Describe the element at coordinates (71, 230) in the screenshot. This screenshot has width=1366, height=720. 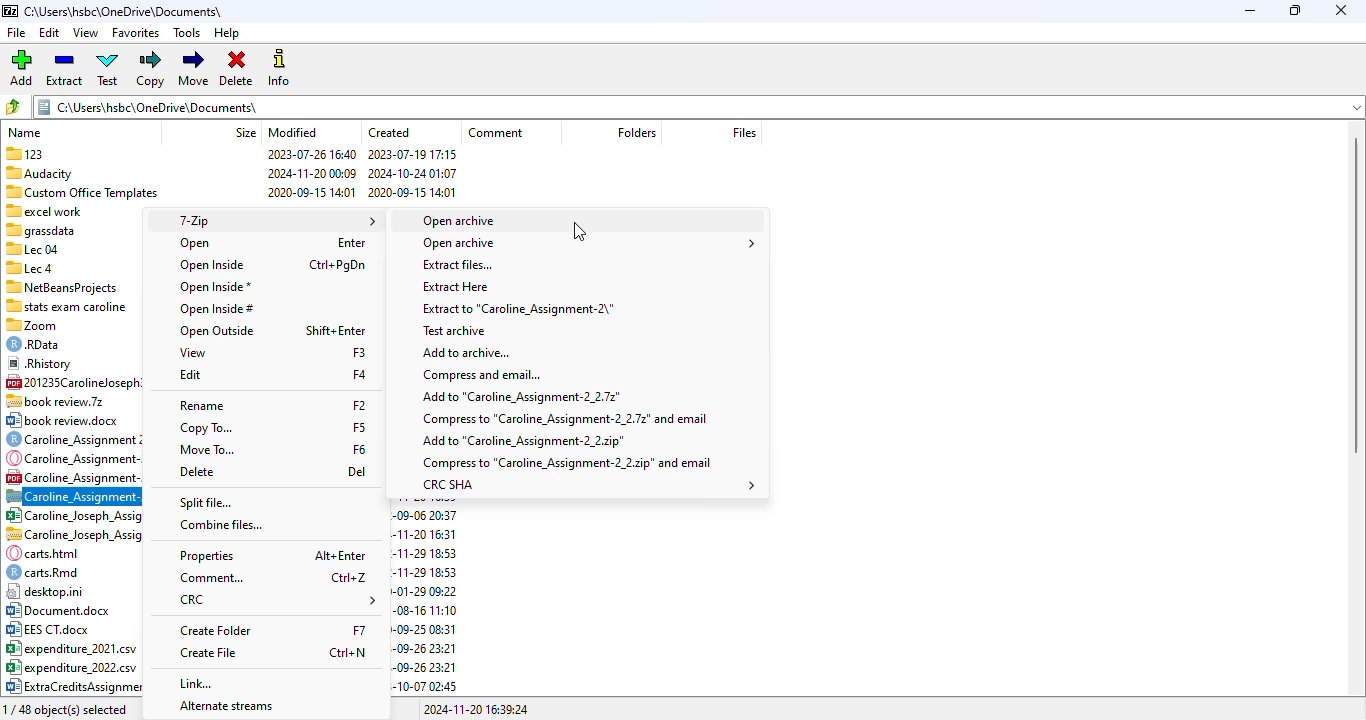
I see `= grassdata 2024-10-2515:50 2024-10-25 15:48` at that location.